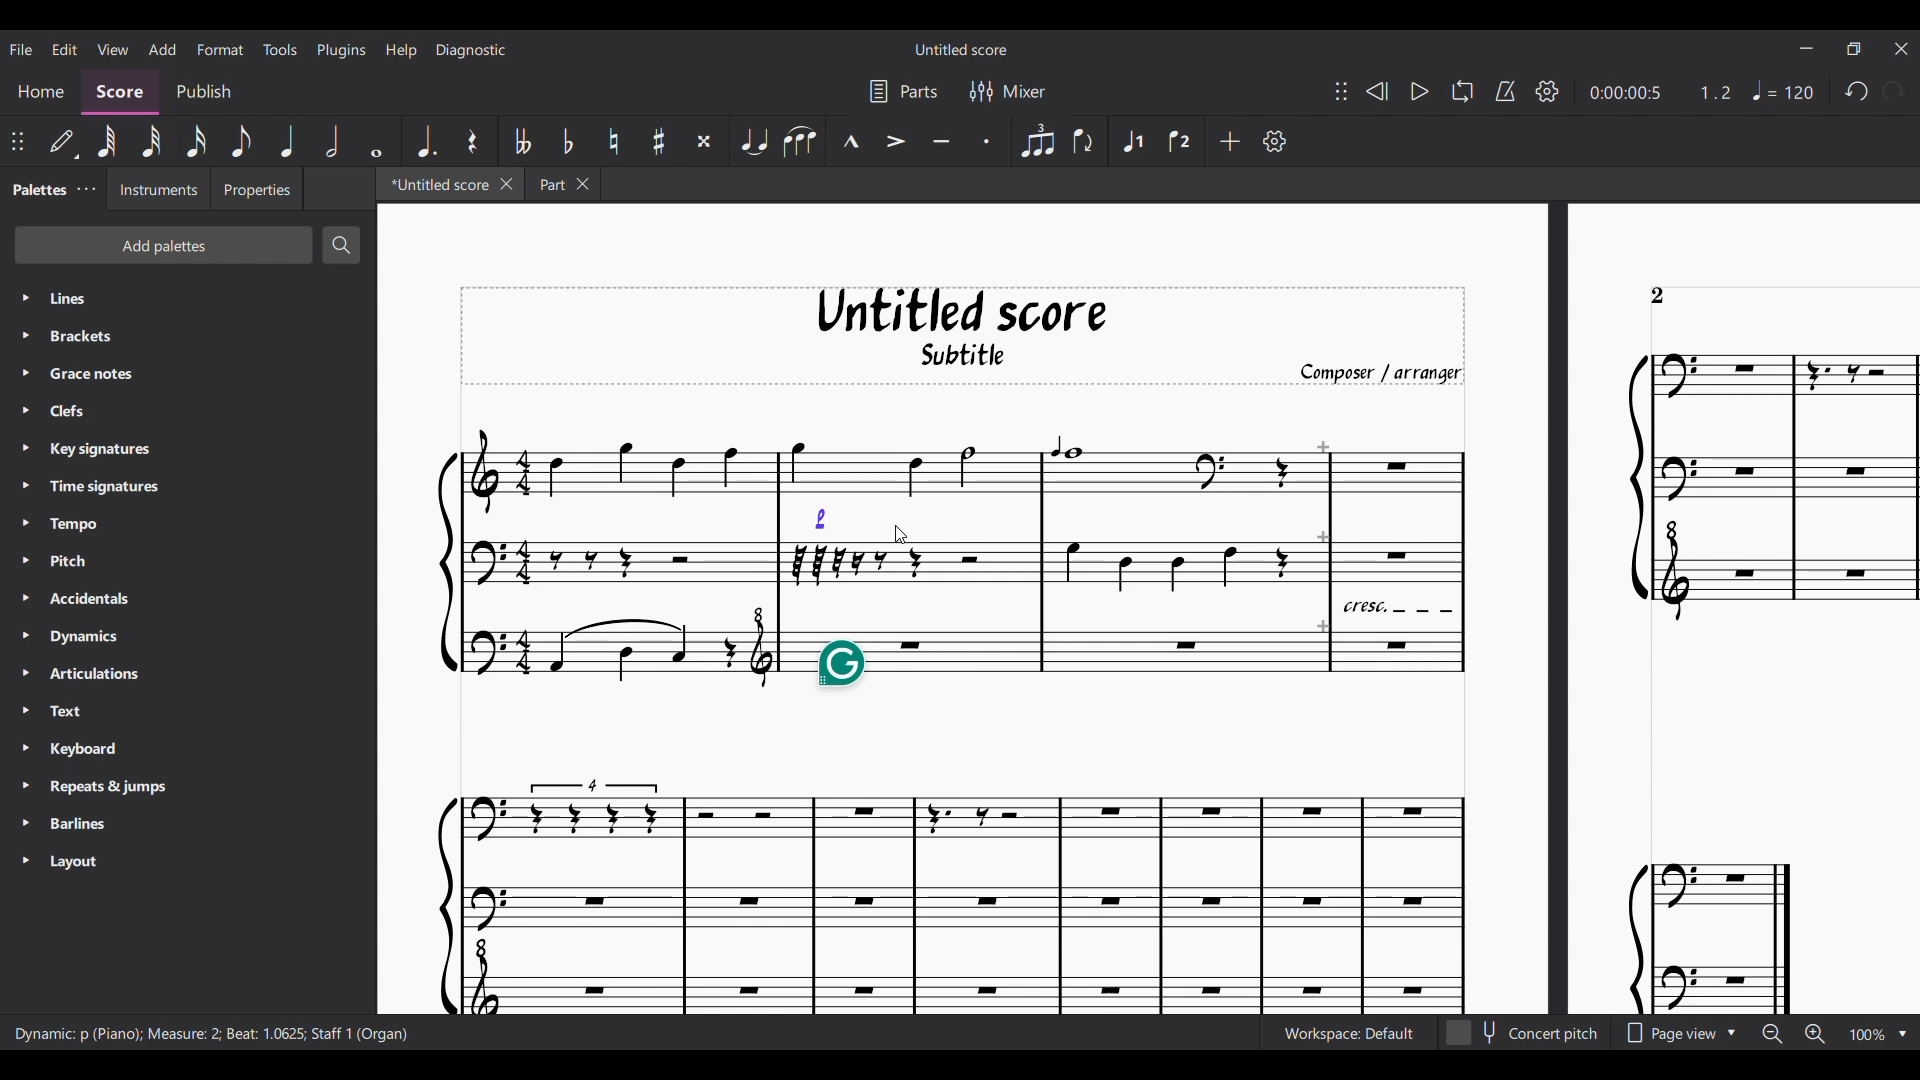 This screenshot has height=1080, width=1920. Describe the element at coordinates (207, 581) in the screenshot. I see `Palette list` at that location.